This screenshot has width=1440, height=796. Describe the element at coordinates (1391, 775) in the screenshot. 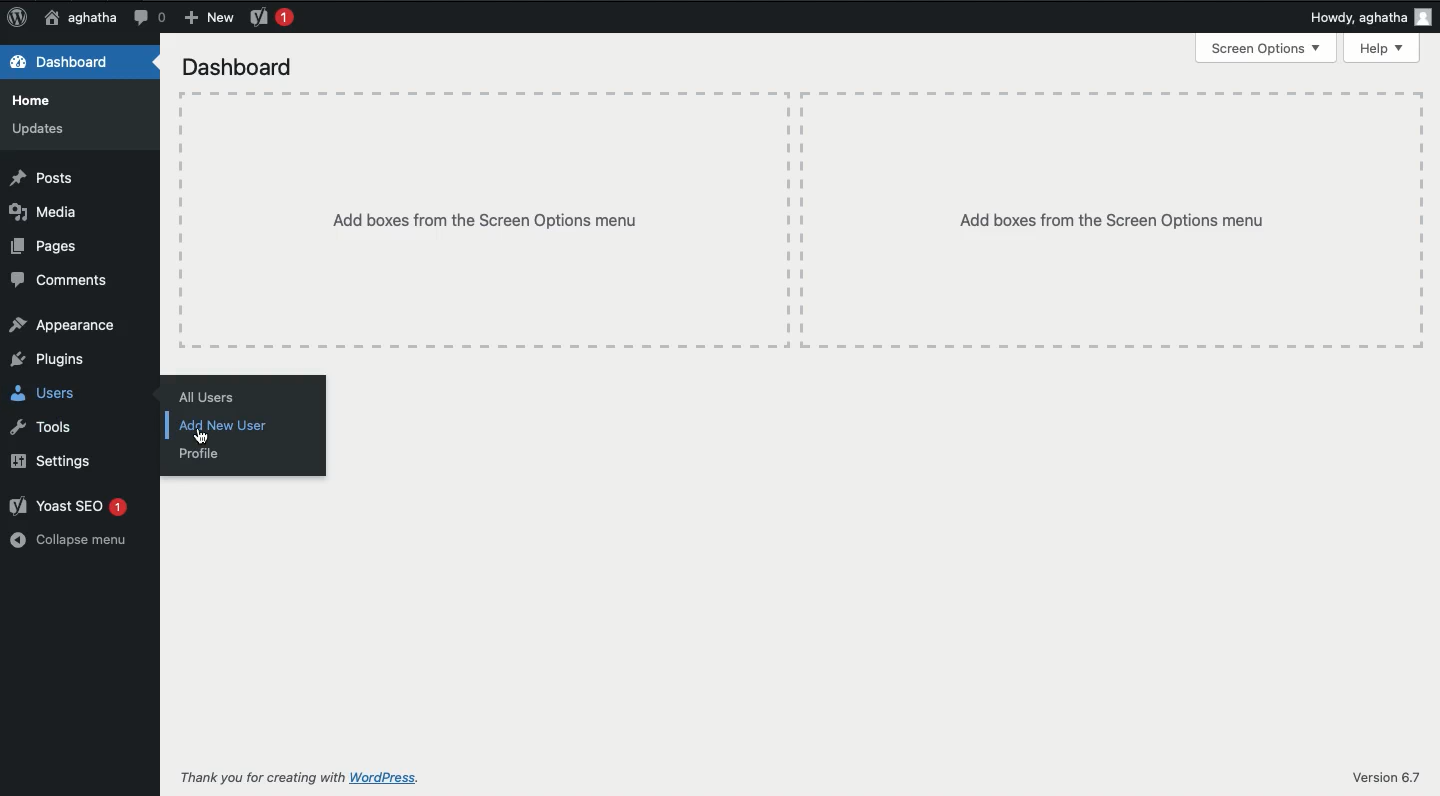

I see `Version 6.7` at that location.